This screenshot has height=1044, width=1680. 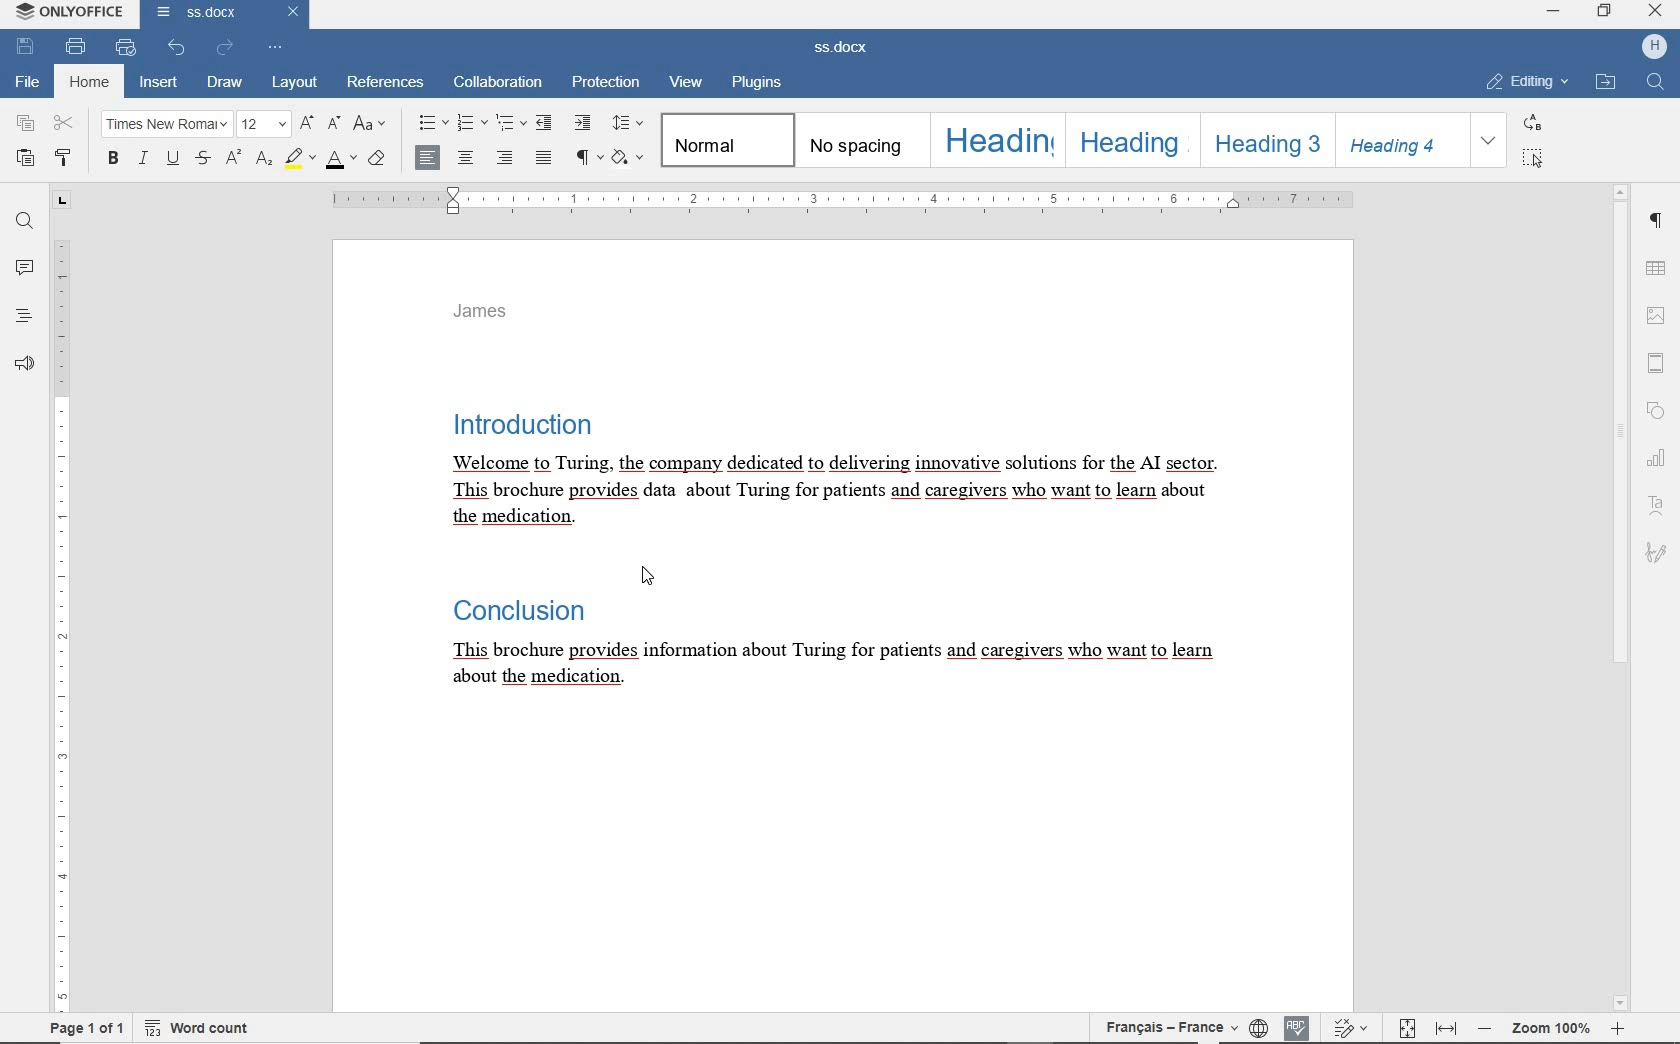 I want to click on NO SPACING, so click(x=857, y=140).